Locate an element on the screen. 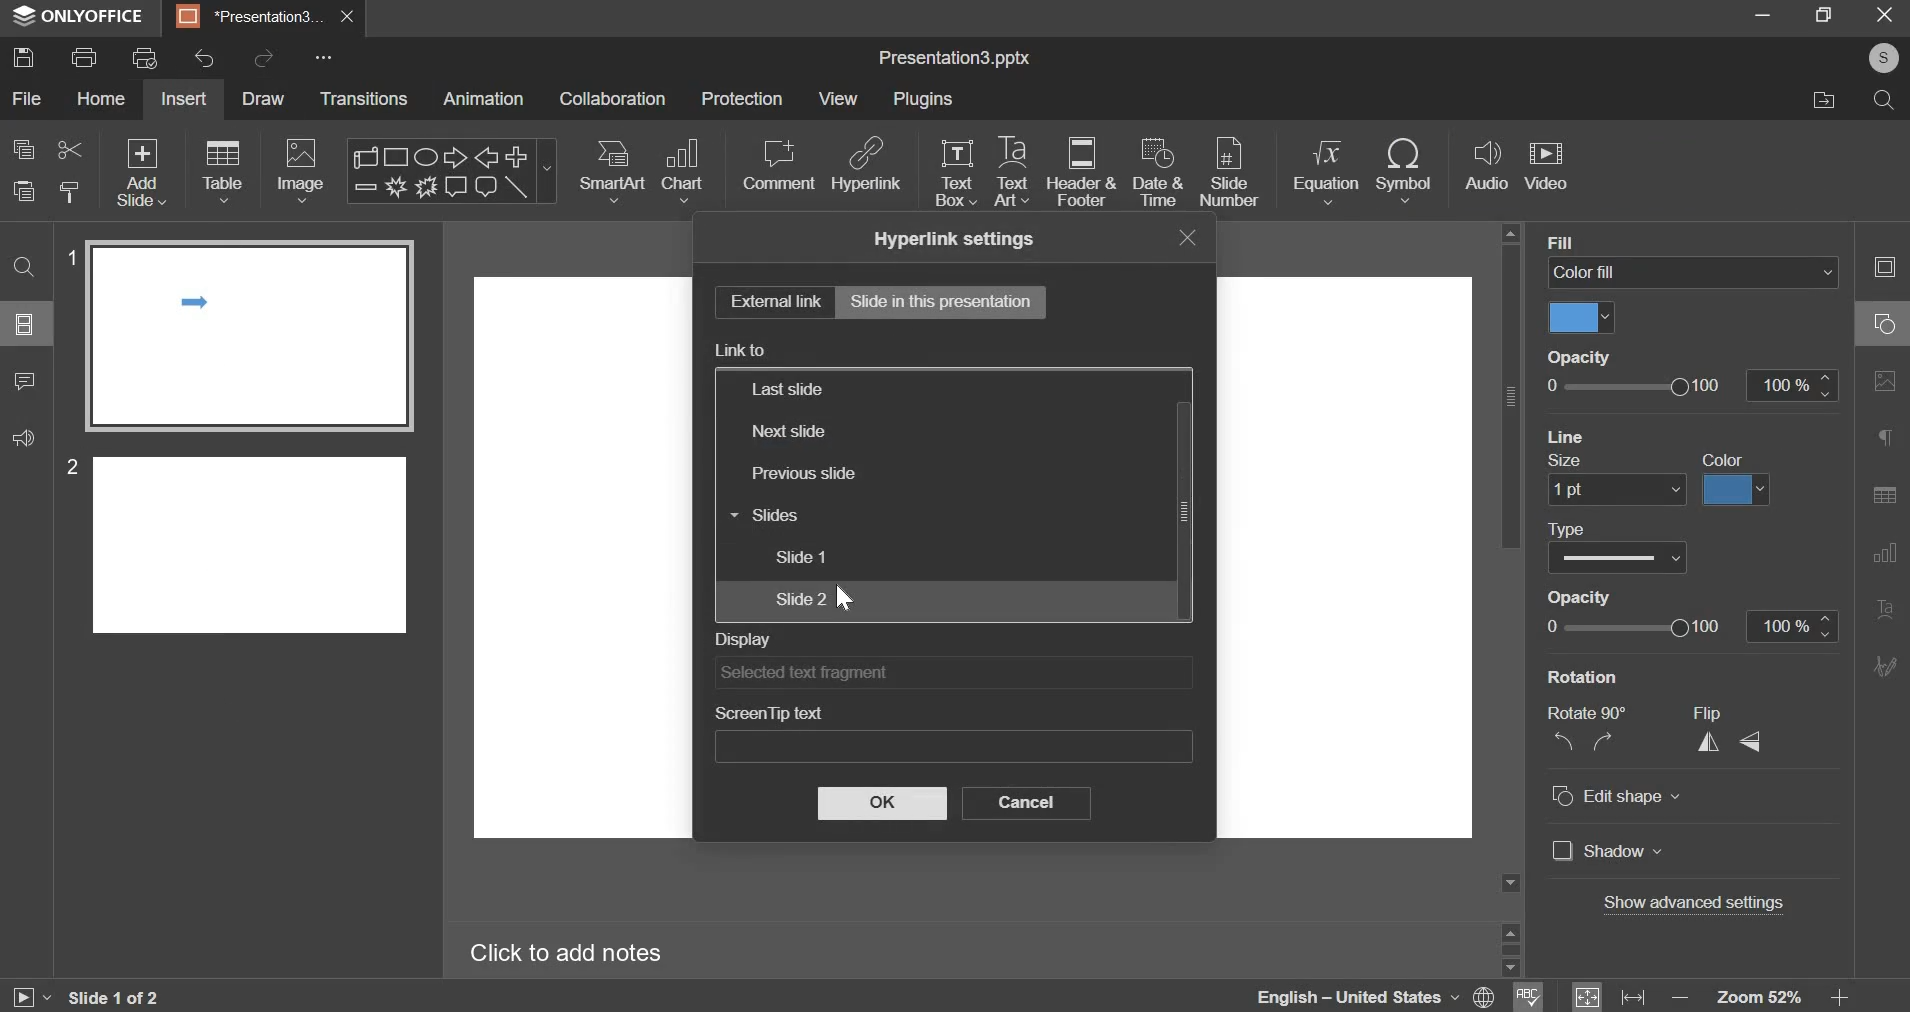  type is located at coordinates (1568, 530).